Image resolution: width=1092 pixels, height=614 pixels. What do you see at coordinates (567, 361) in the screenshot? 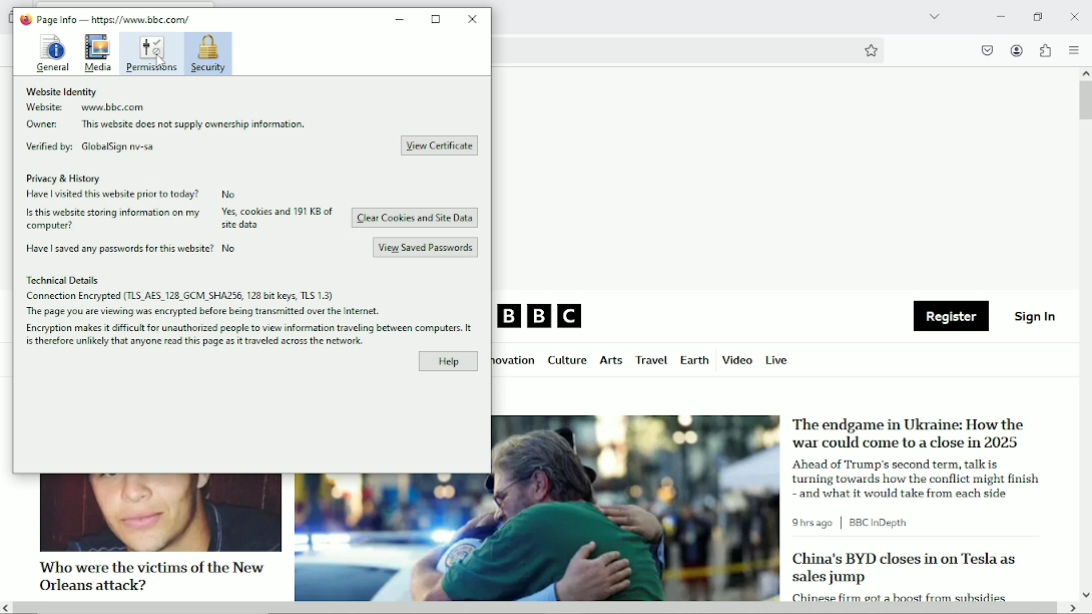
I see `Culture` at bounding box center [567, 361].